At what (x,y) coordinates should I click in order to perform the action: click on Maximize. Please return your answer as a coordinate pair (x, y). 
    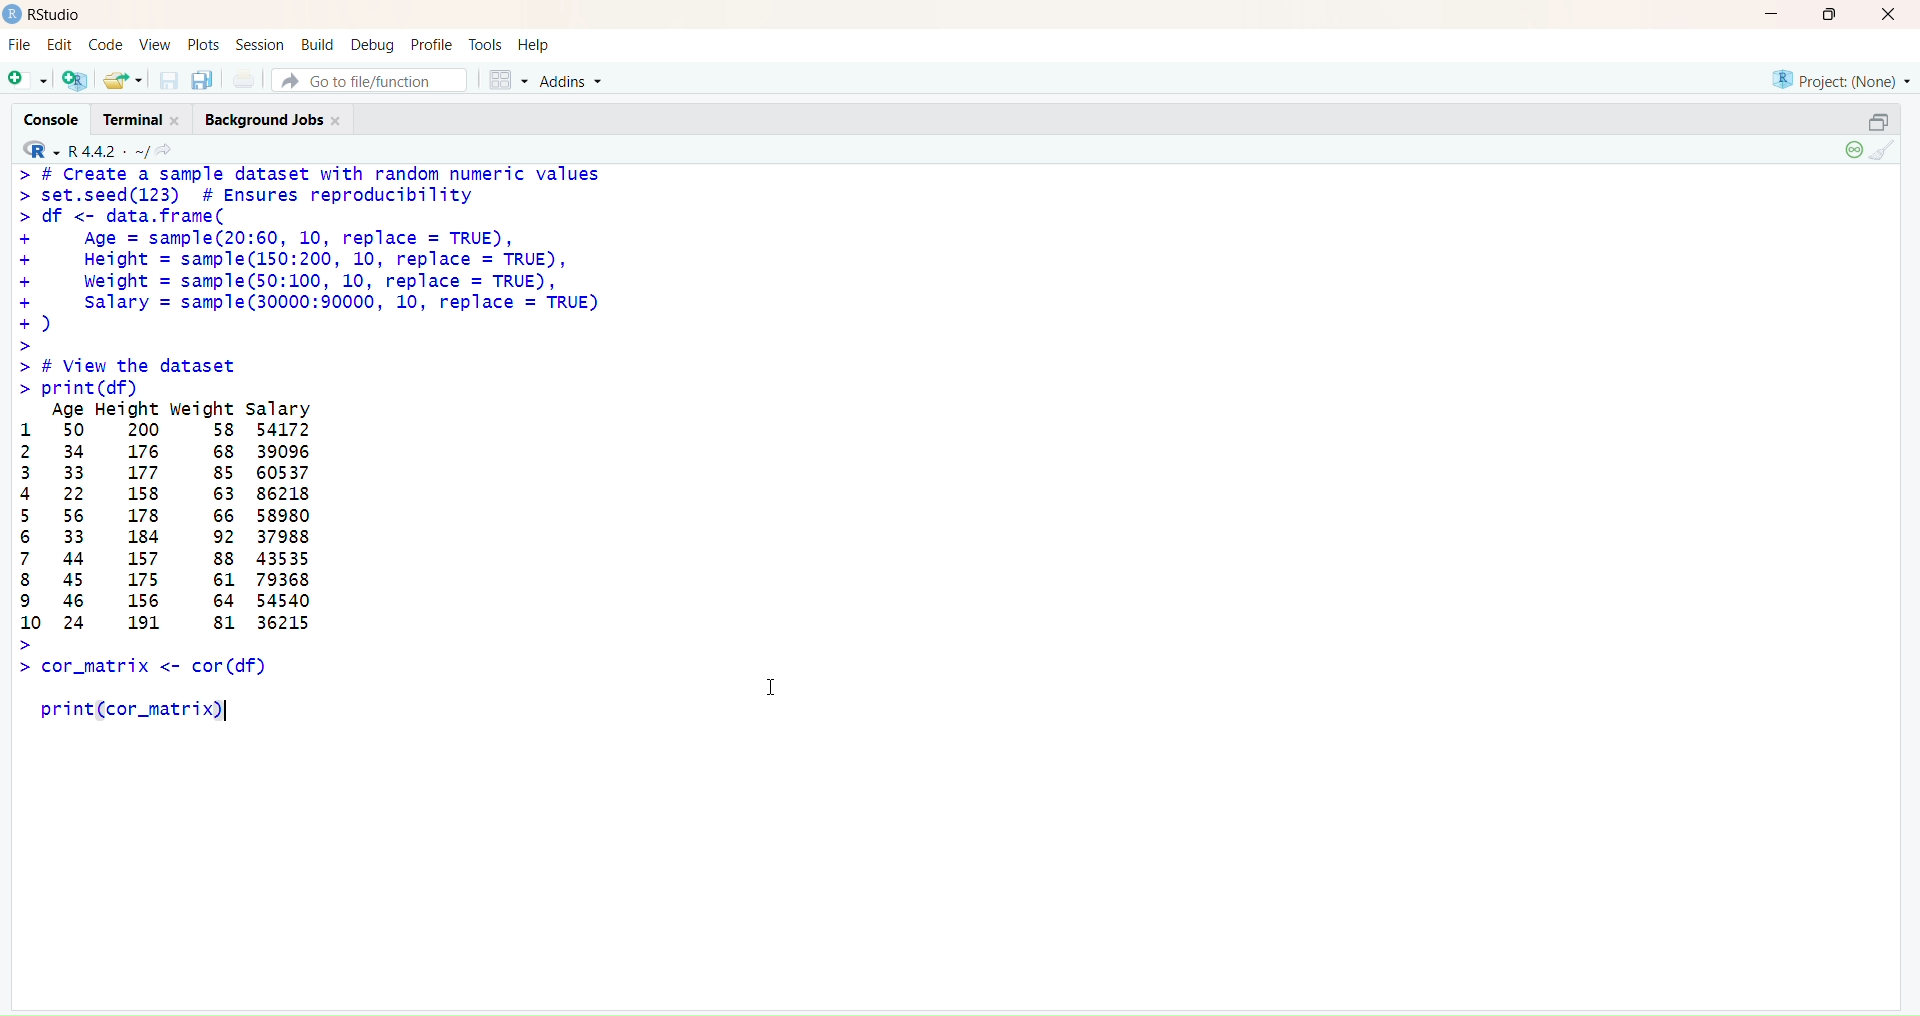
    Looking at the image, I should click on (1830, 15).